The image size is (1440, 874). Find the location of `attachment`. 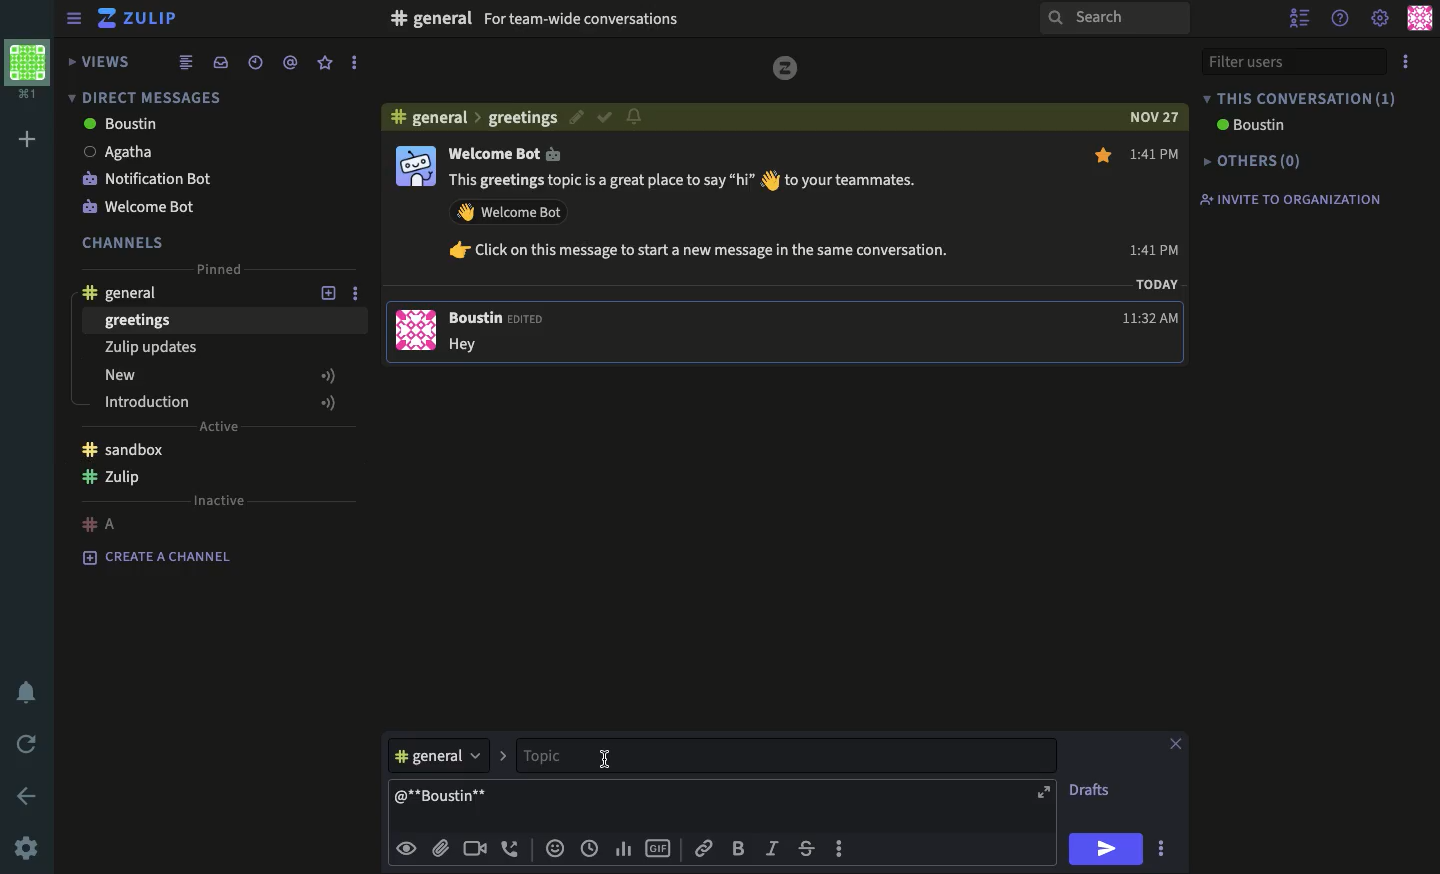

attachment is located at coordinates (441, 849).